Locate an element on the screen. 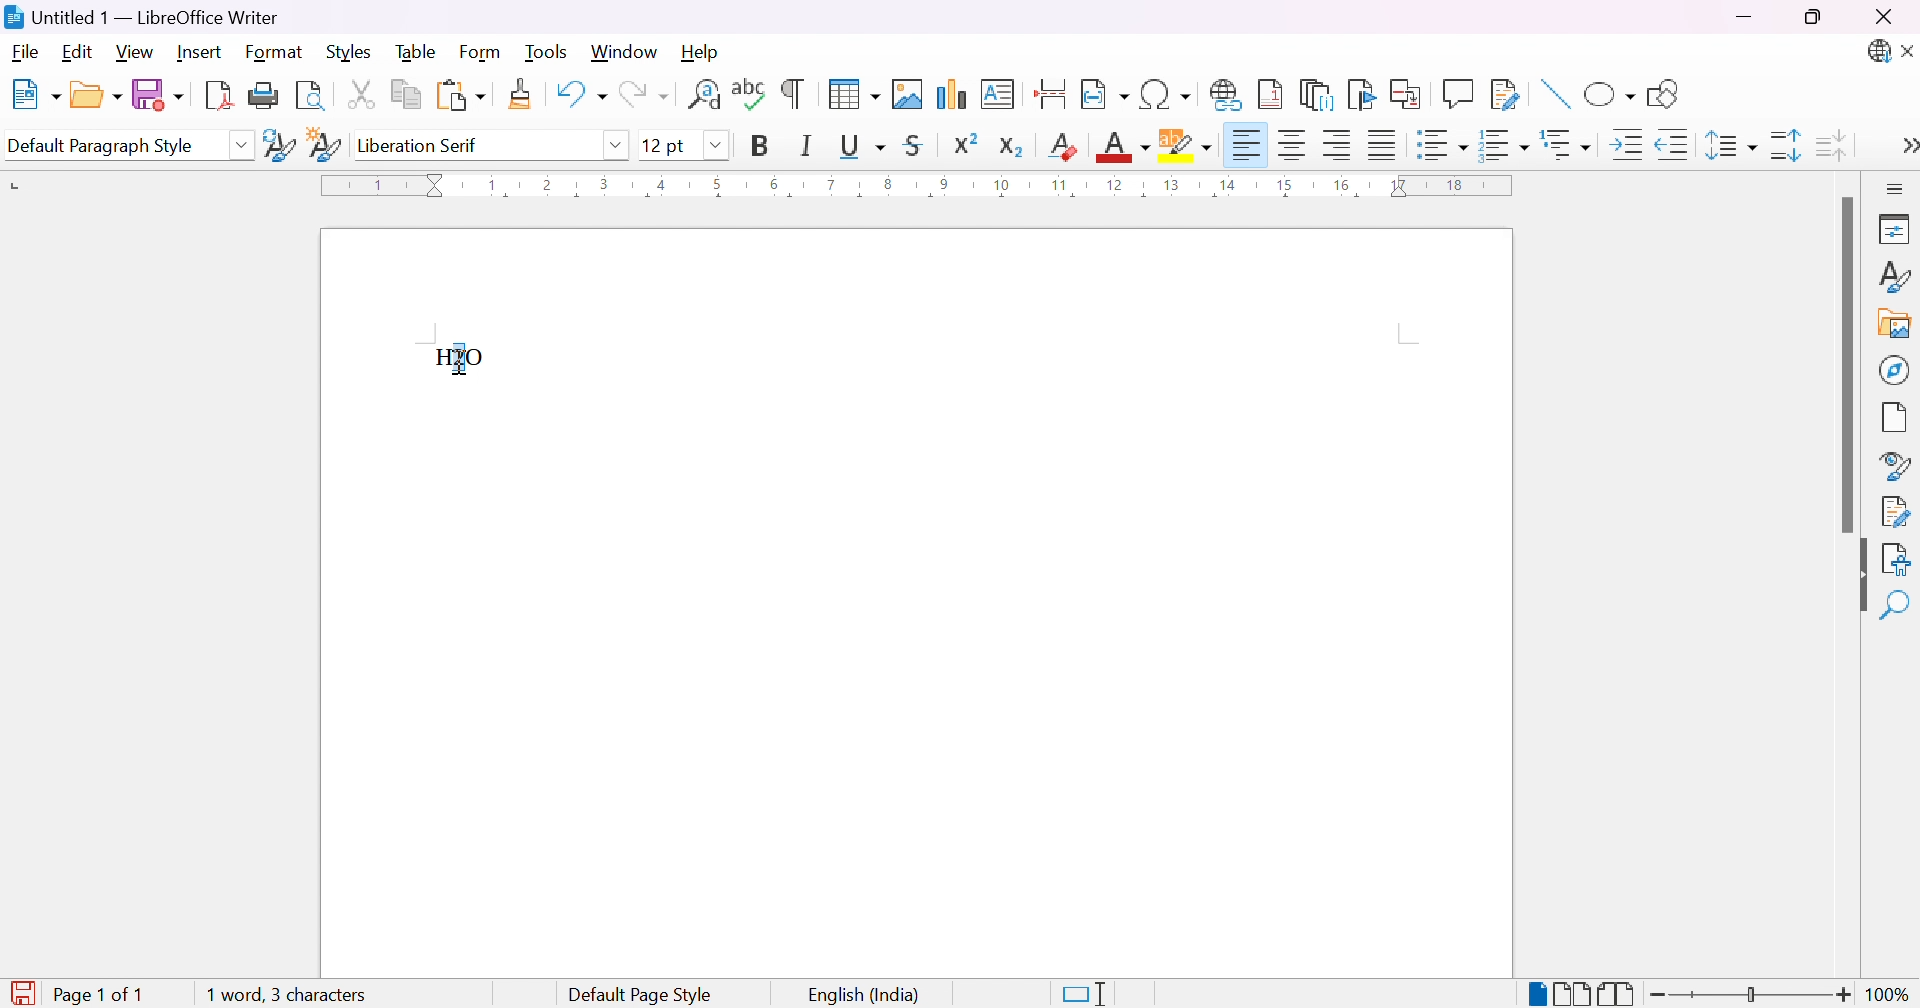 This screenshot has width=1920, height=1008. Set line spacing is located at coordinates (1727, 146).